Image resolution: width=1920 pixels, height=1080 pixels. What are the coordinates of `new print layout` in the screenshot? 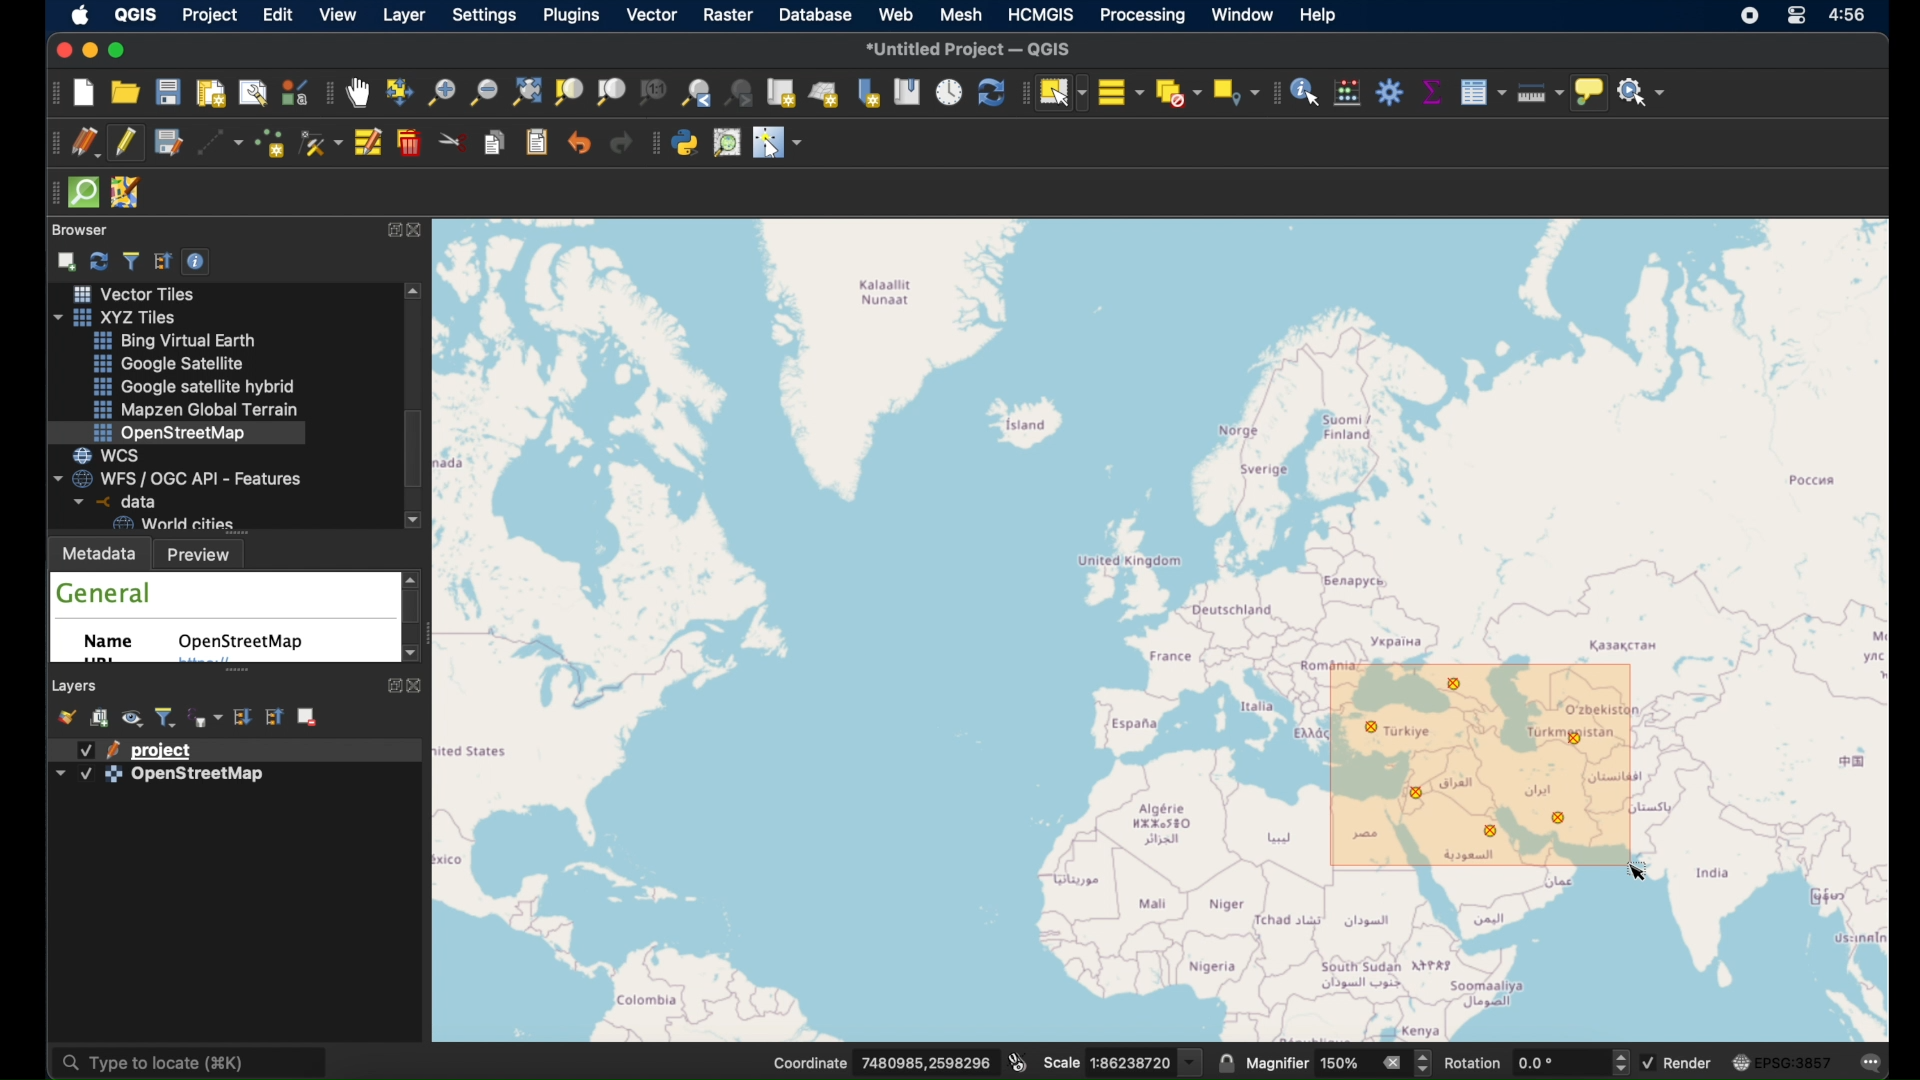 It's located at (209, 93).